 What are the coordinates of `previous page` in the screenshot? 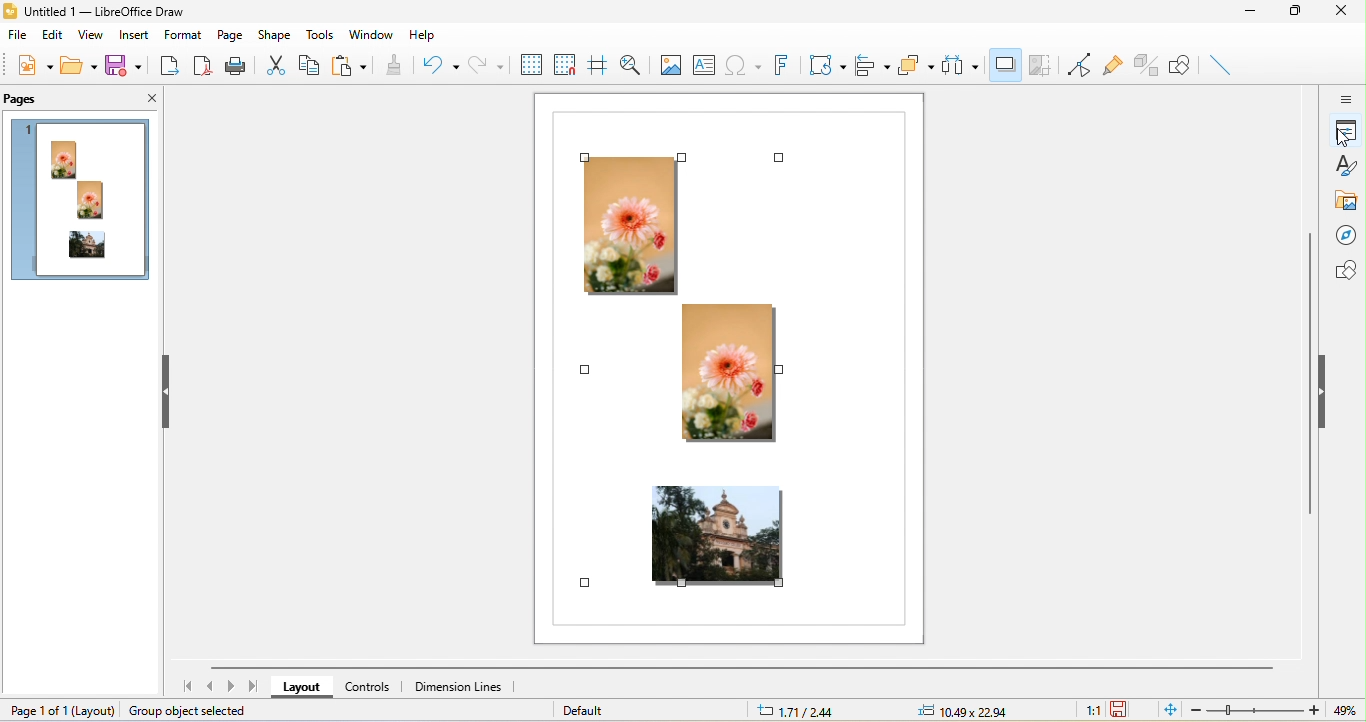 It's located at (215, 688).